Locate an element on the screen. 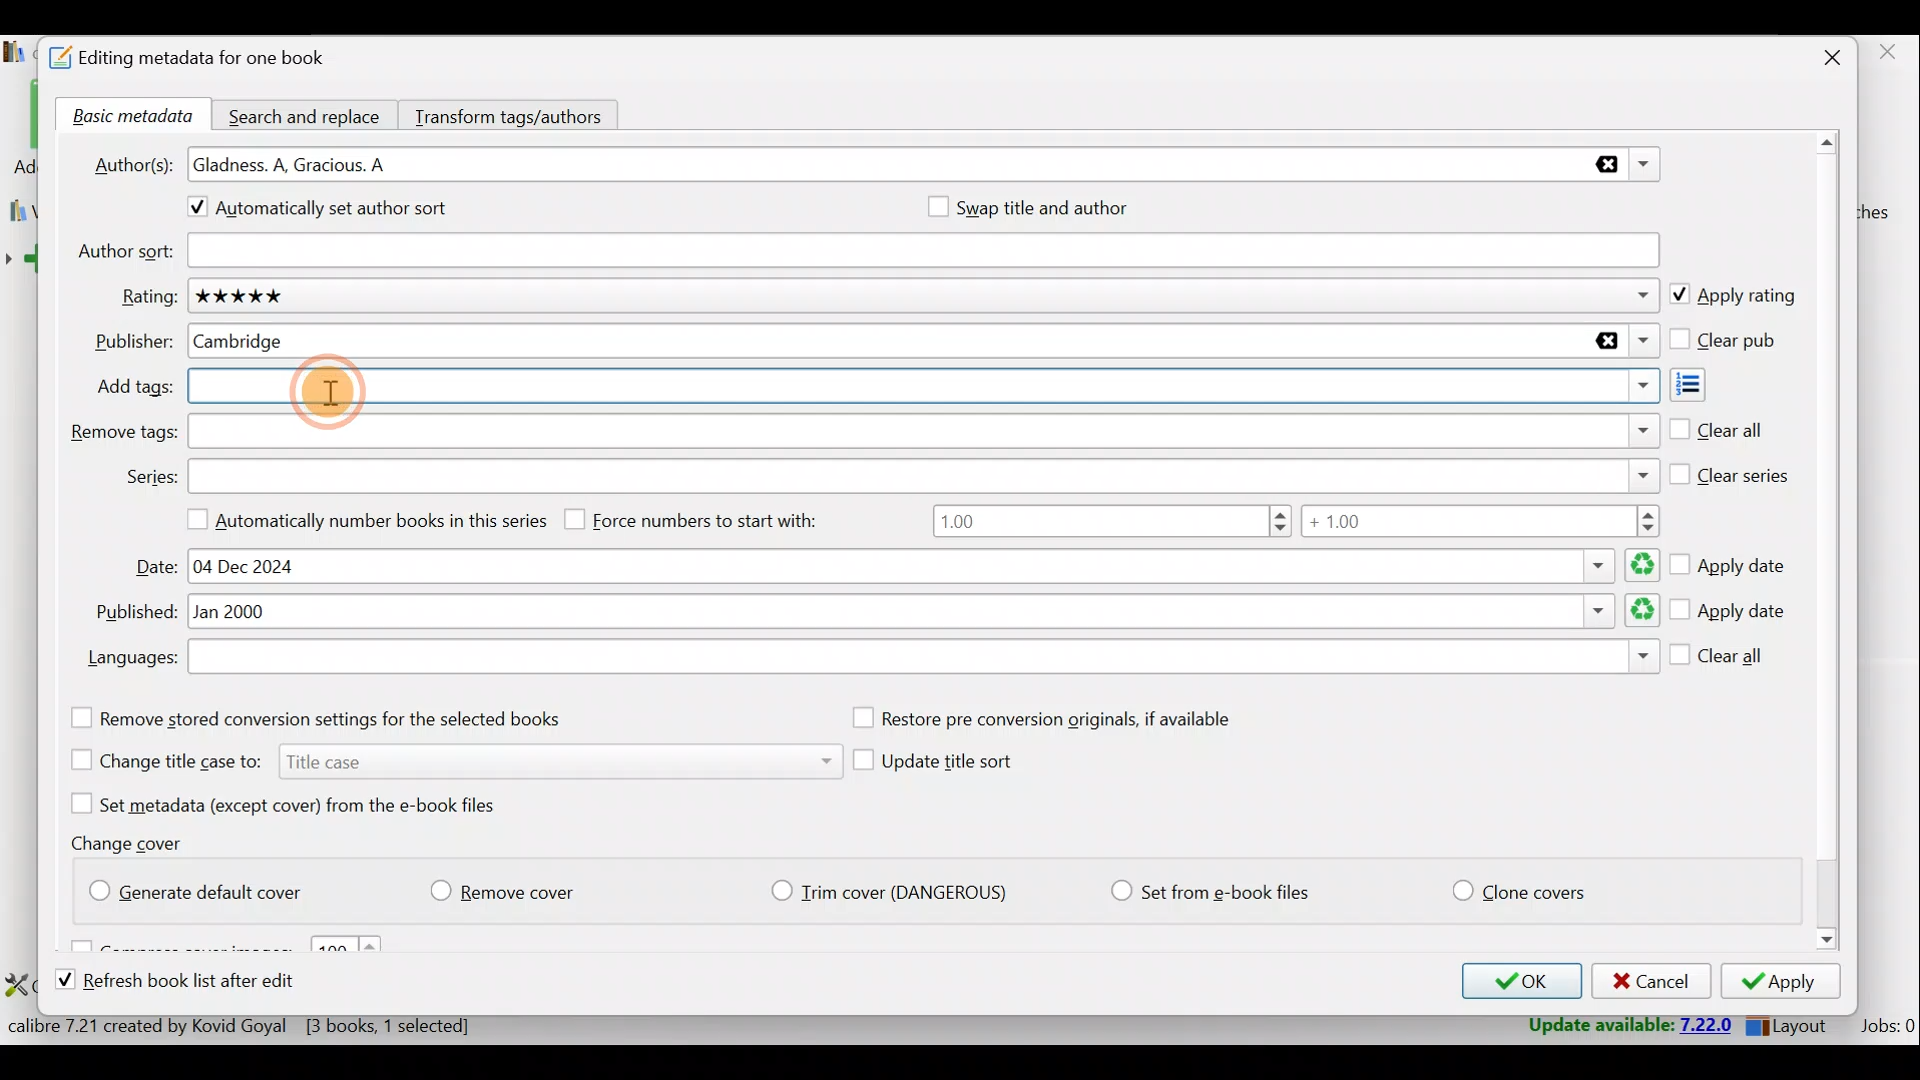 This screenshot has height=1080, width=1920. Generate default cover is located at coordinates (206, 888).